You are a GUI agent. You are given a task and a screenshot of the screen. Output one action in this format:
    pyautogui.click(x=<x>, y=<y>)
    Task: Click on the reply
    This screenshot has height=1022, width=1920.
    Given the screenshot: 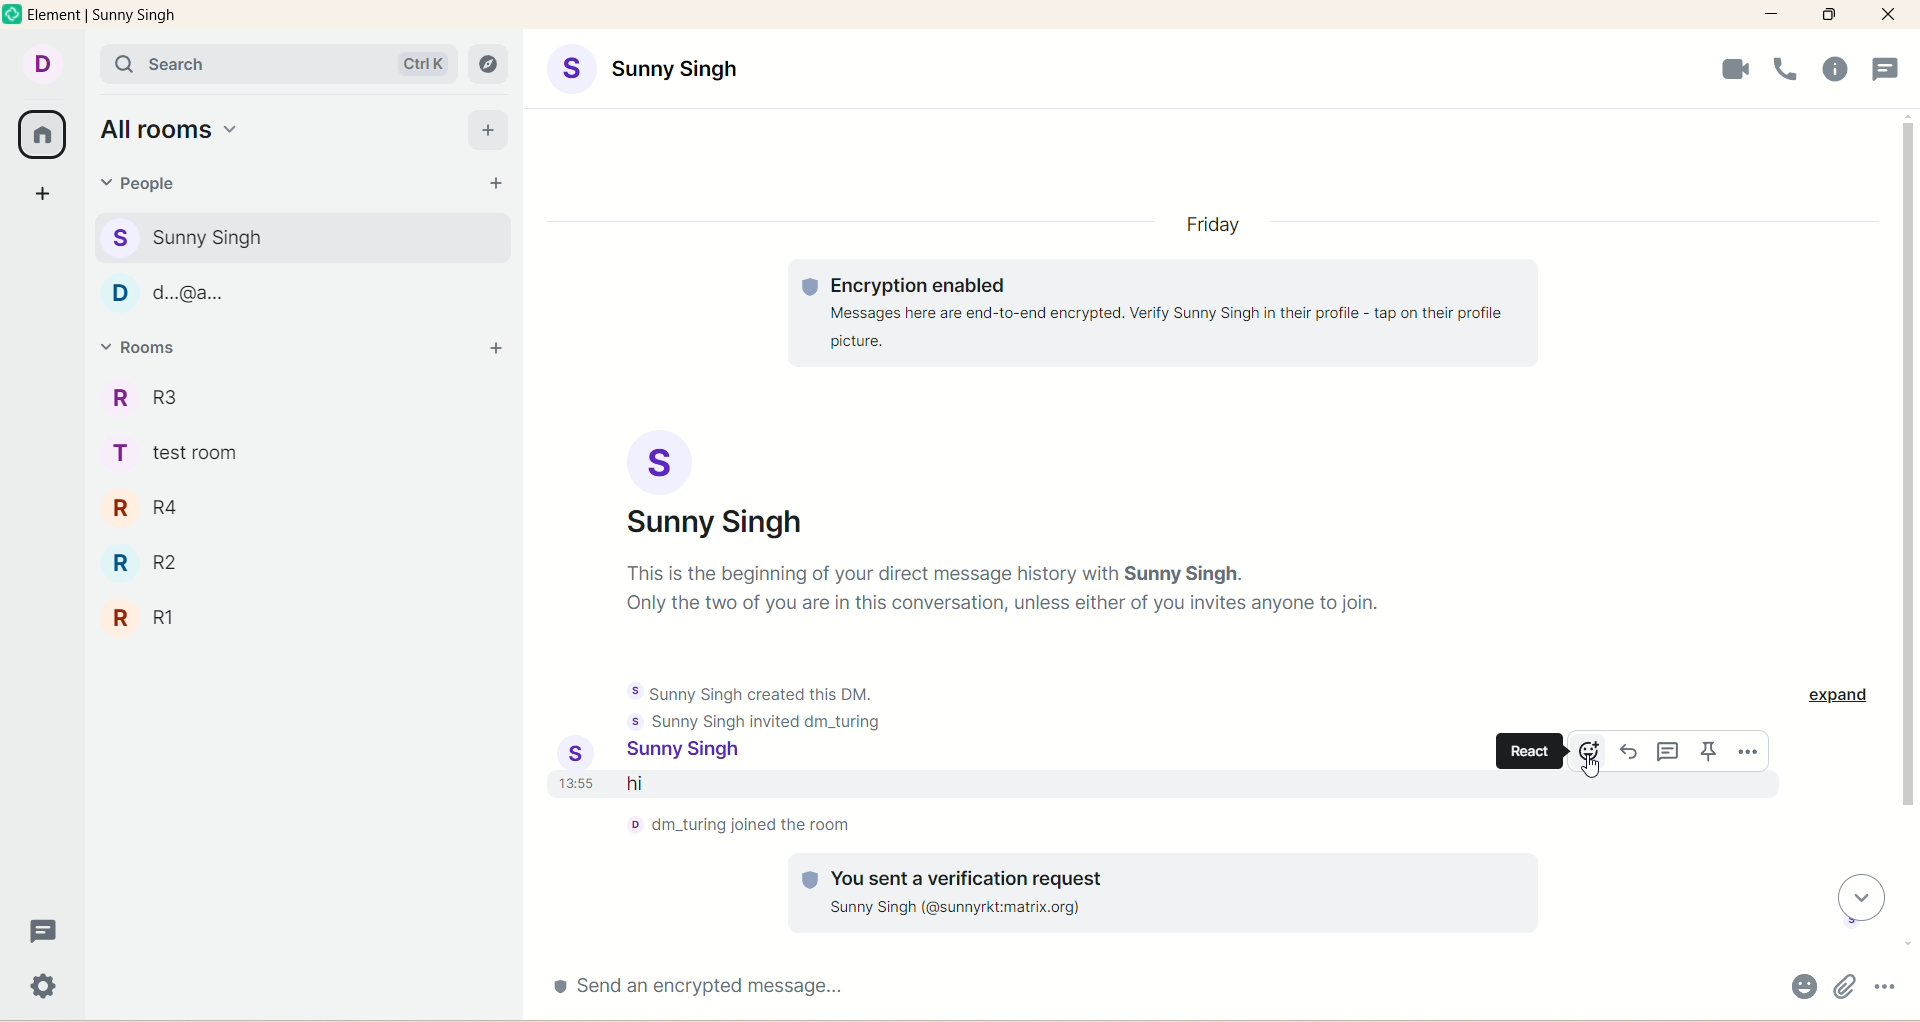 What is the action you would take?
    pyautogui.click(x=1630, y=751)
    